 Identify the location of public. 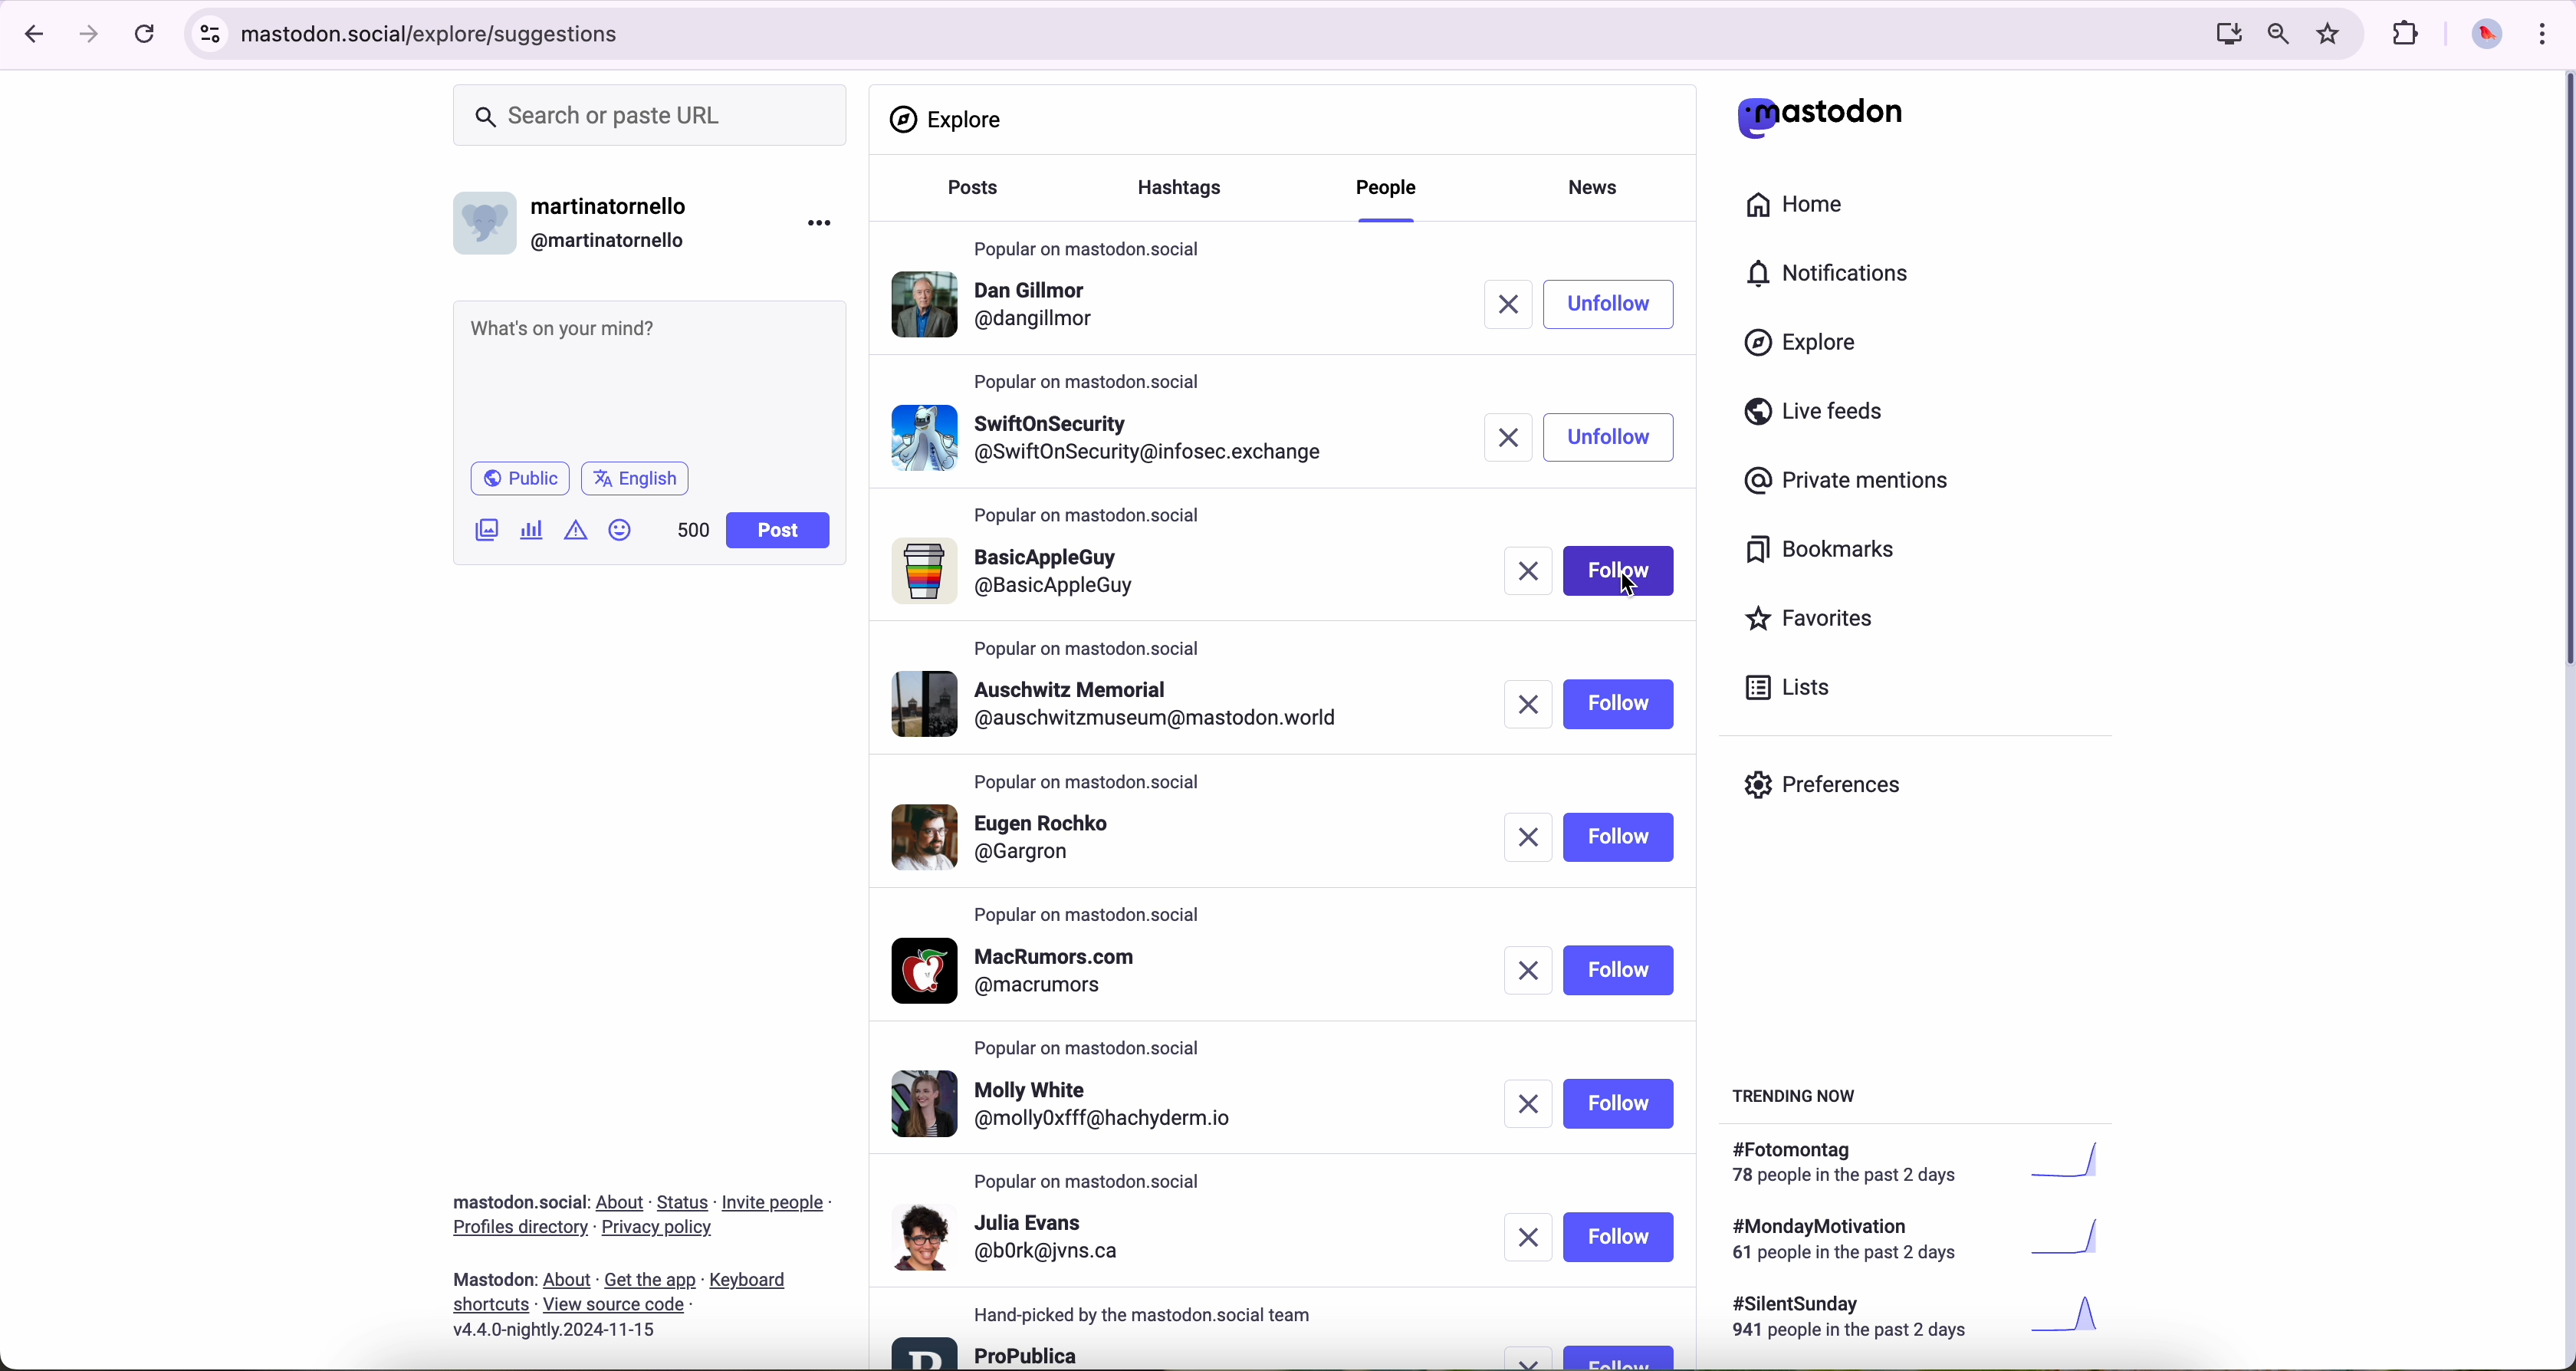
(518, 478).